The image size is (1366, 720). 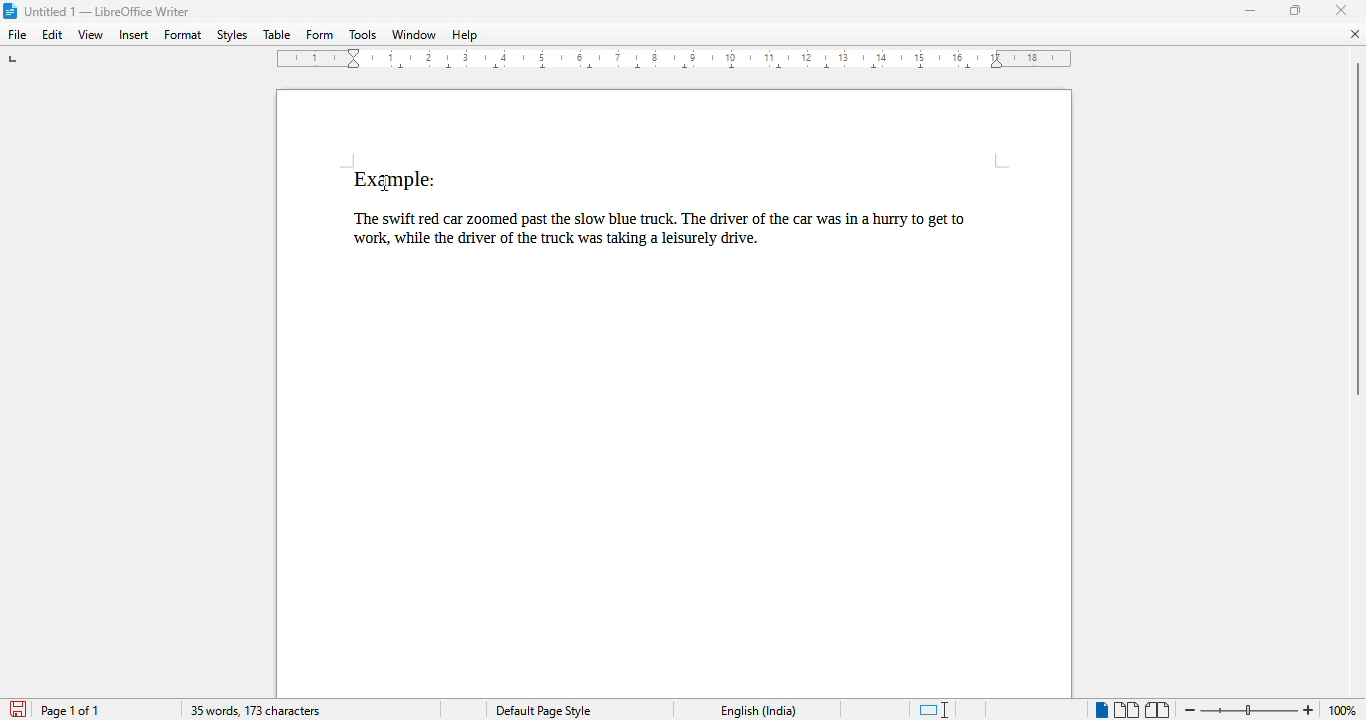 What do you see at coordinates (1356, 34) in the screenshot?
I see `close document` at bounding box center [1356, 34].